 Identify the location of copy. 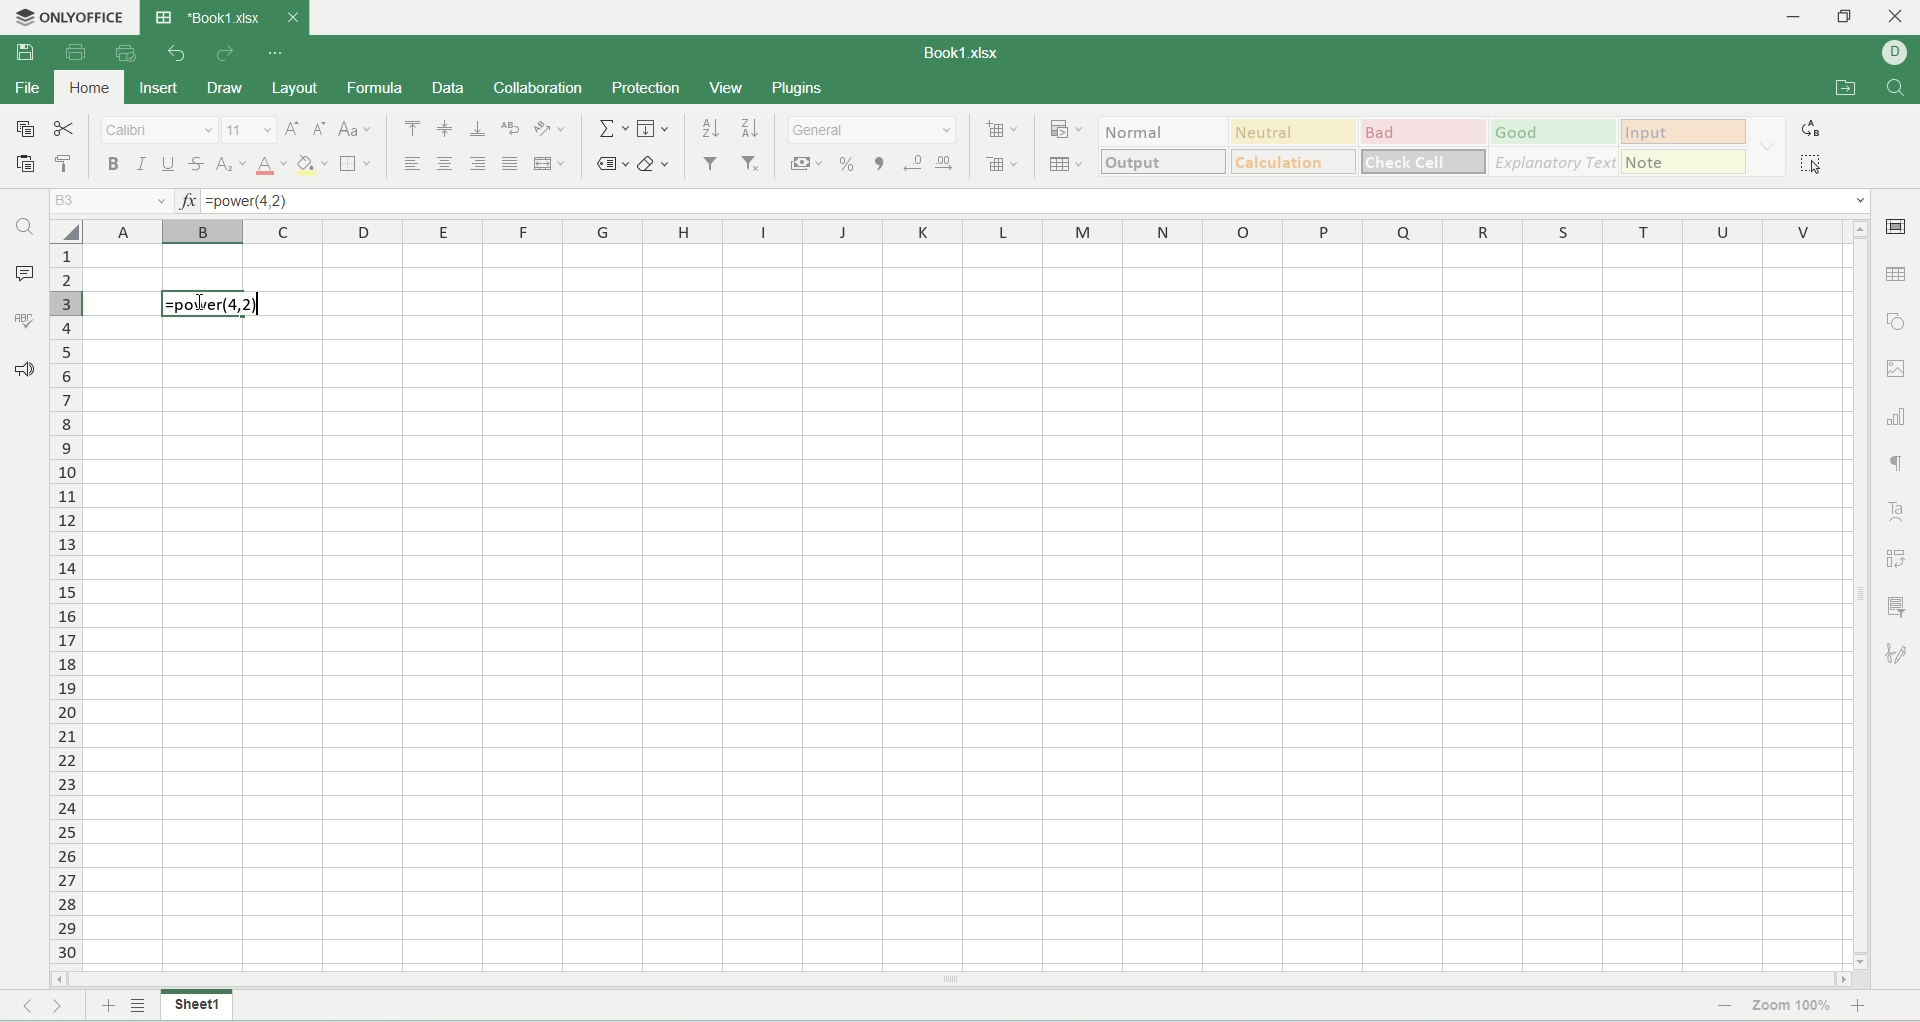
(25, 128).